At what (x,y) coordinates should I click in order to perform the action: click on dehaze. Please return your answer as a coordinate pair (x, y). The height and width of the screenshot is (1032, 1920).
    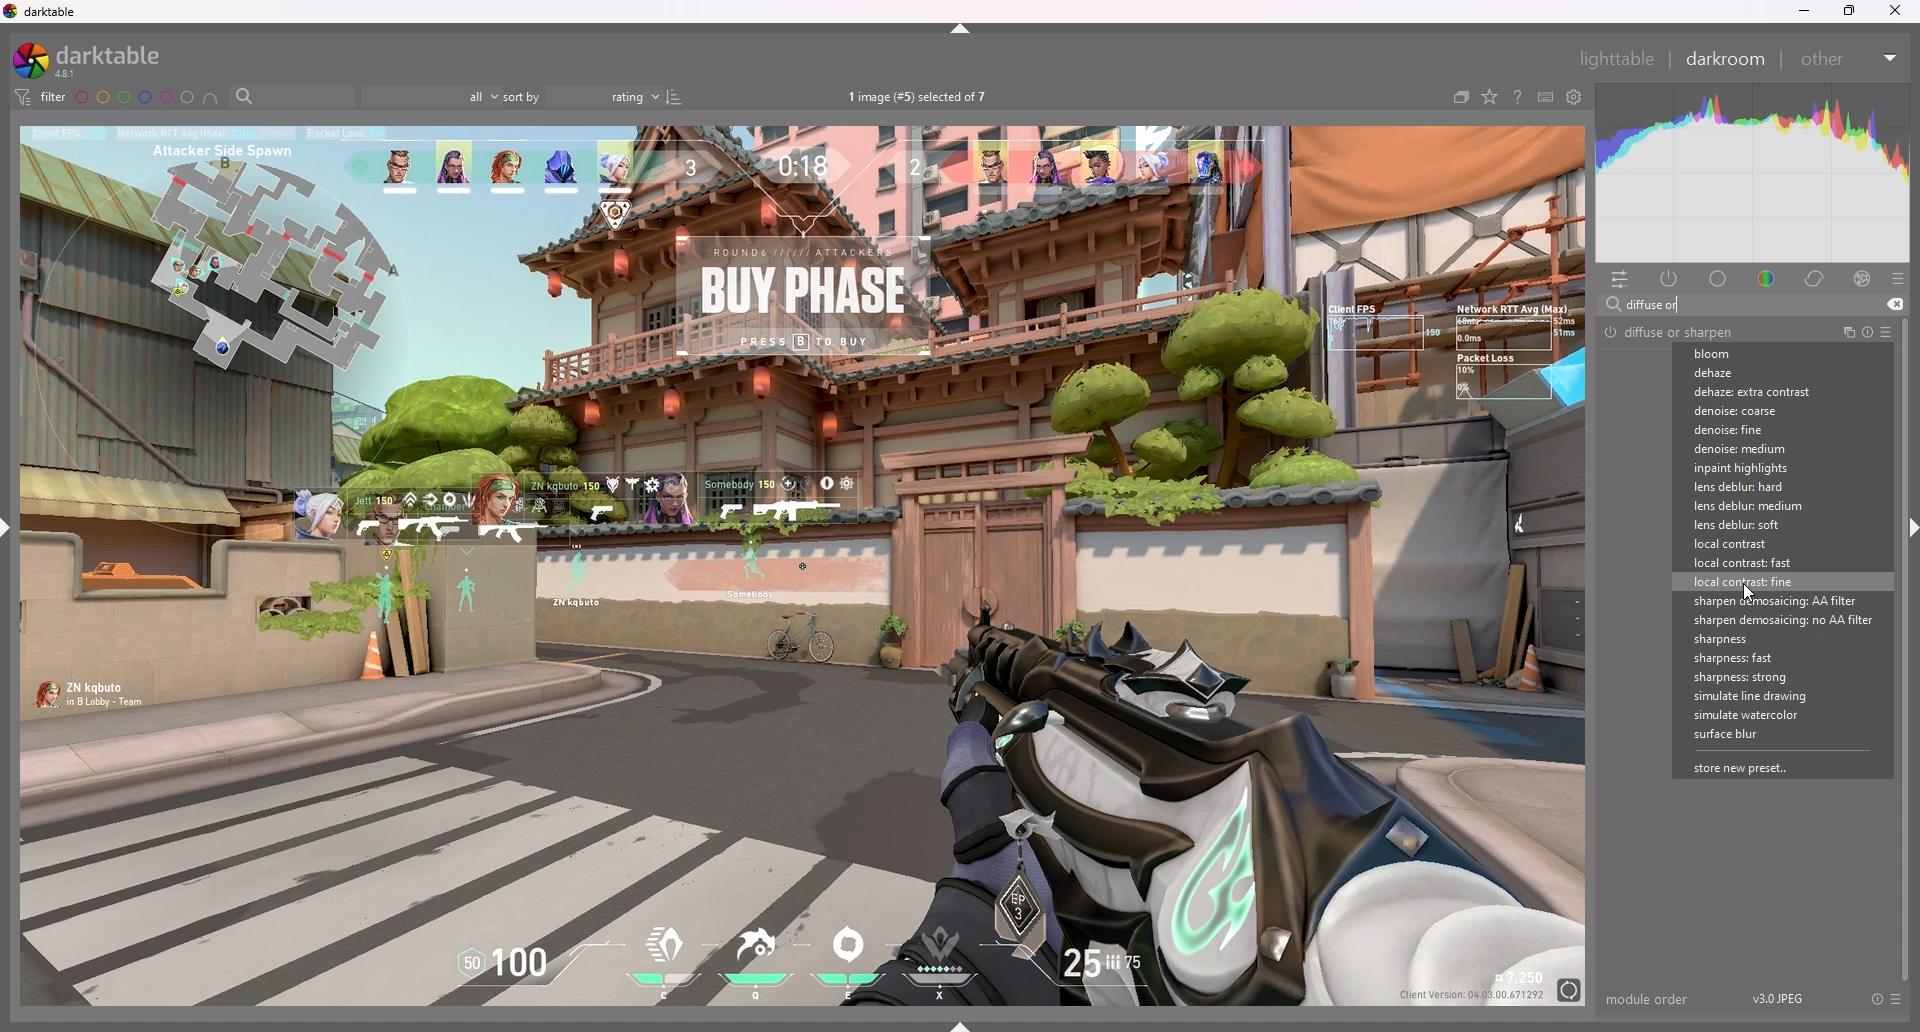
    Looking at the image, I should click on (1745, 372).